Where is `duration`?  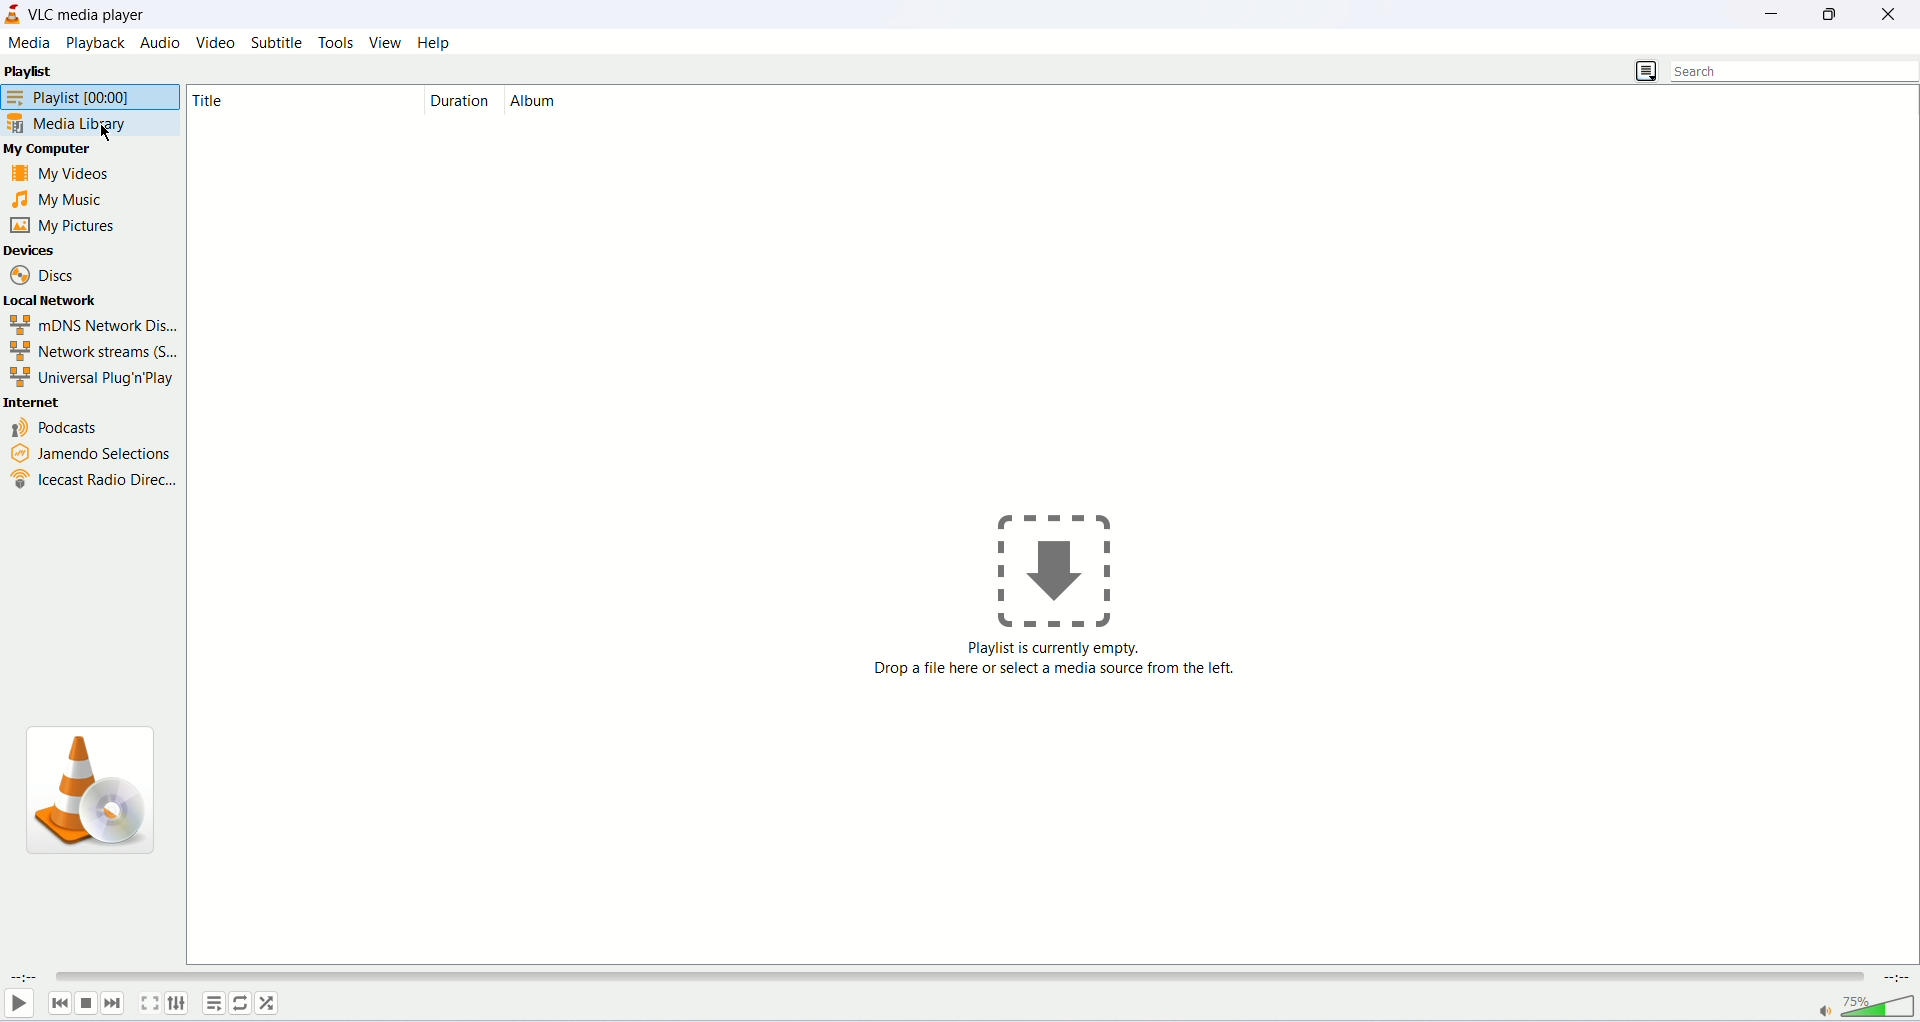 duration is located at coordinates (463, 101).